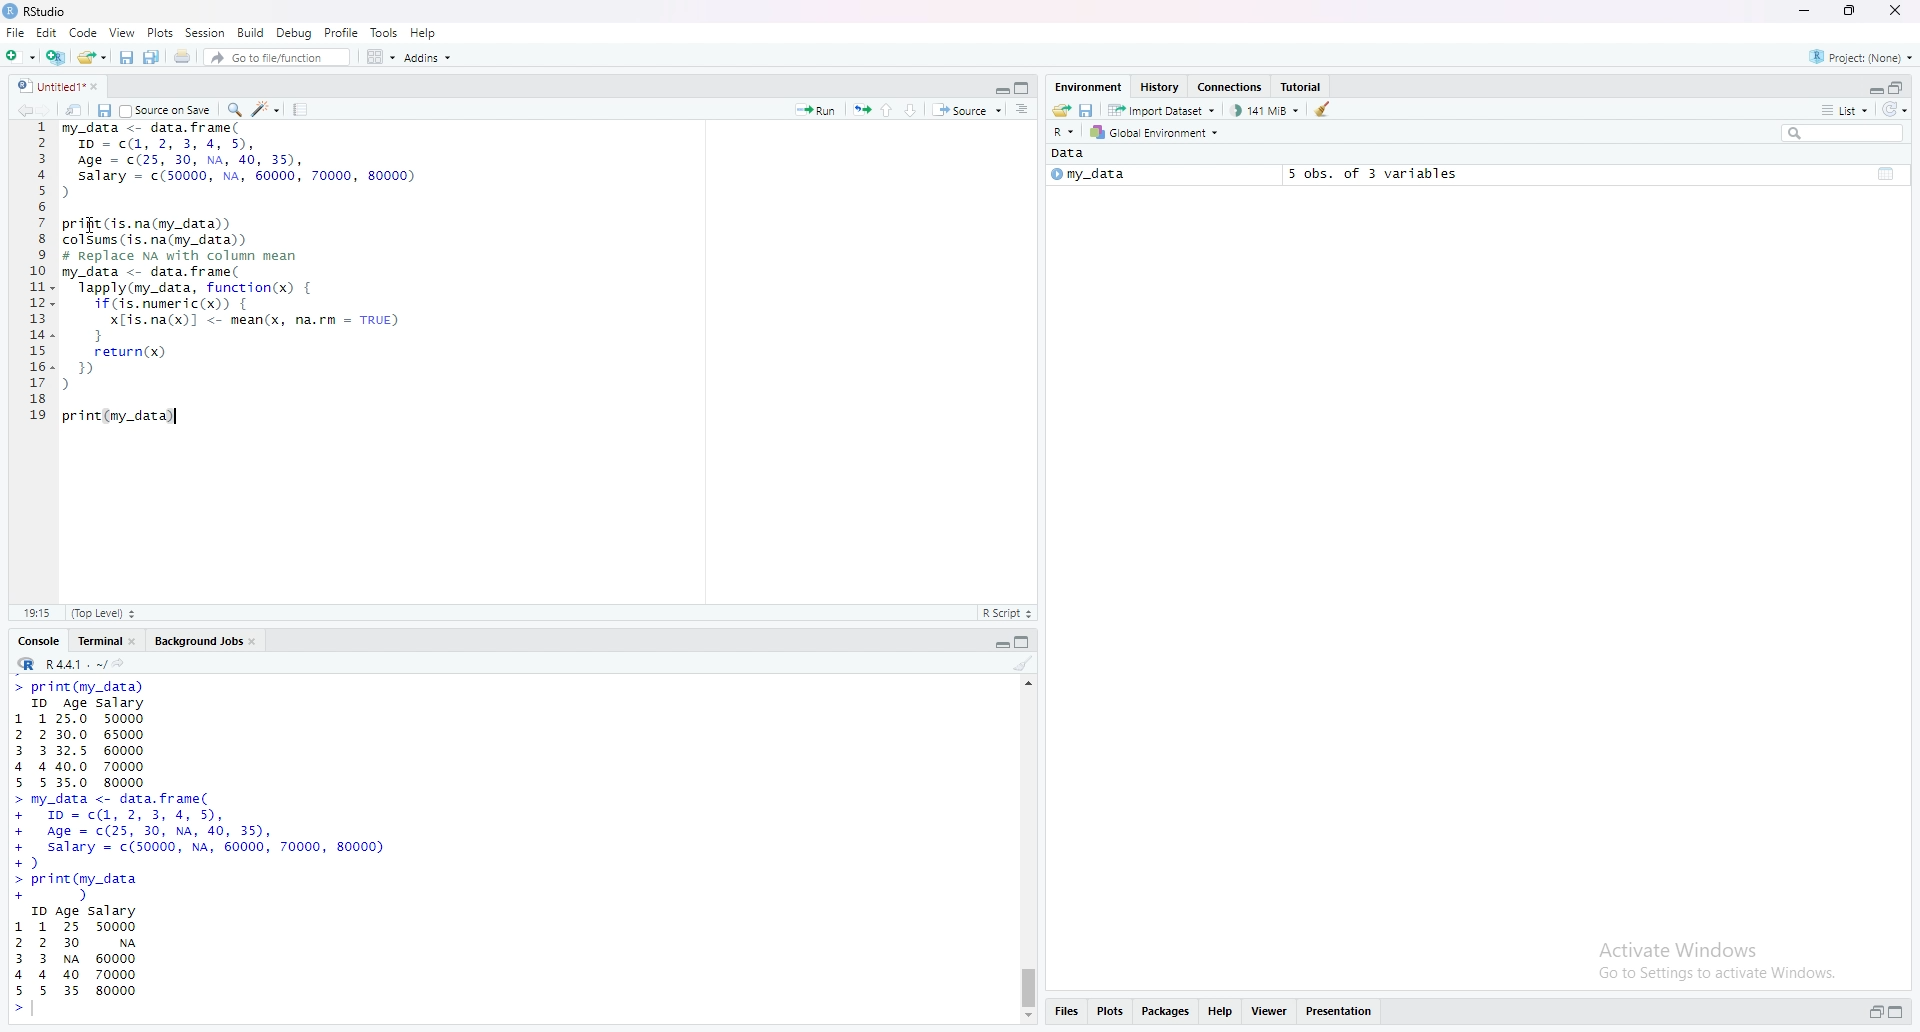 This screenshot has height=1032, width=1920. I want to click on 141 MB, so click(1267, 111).